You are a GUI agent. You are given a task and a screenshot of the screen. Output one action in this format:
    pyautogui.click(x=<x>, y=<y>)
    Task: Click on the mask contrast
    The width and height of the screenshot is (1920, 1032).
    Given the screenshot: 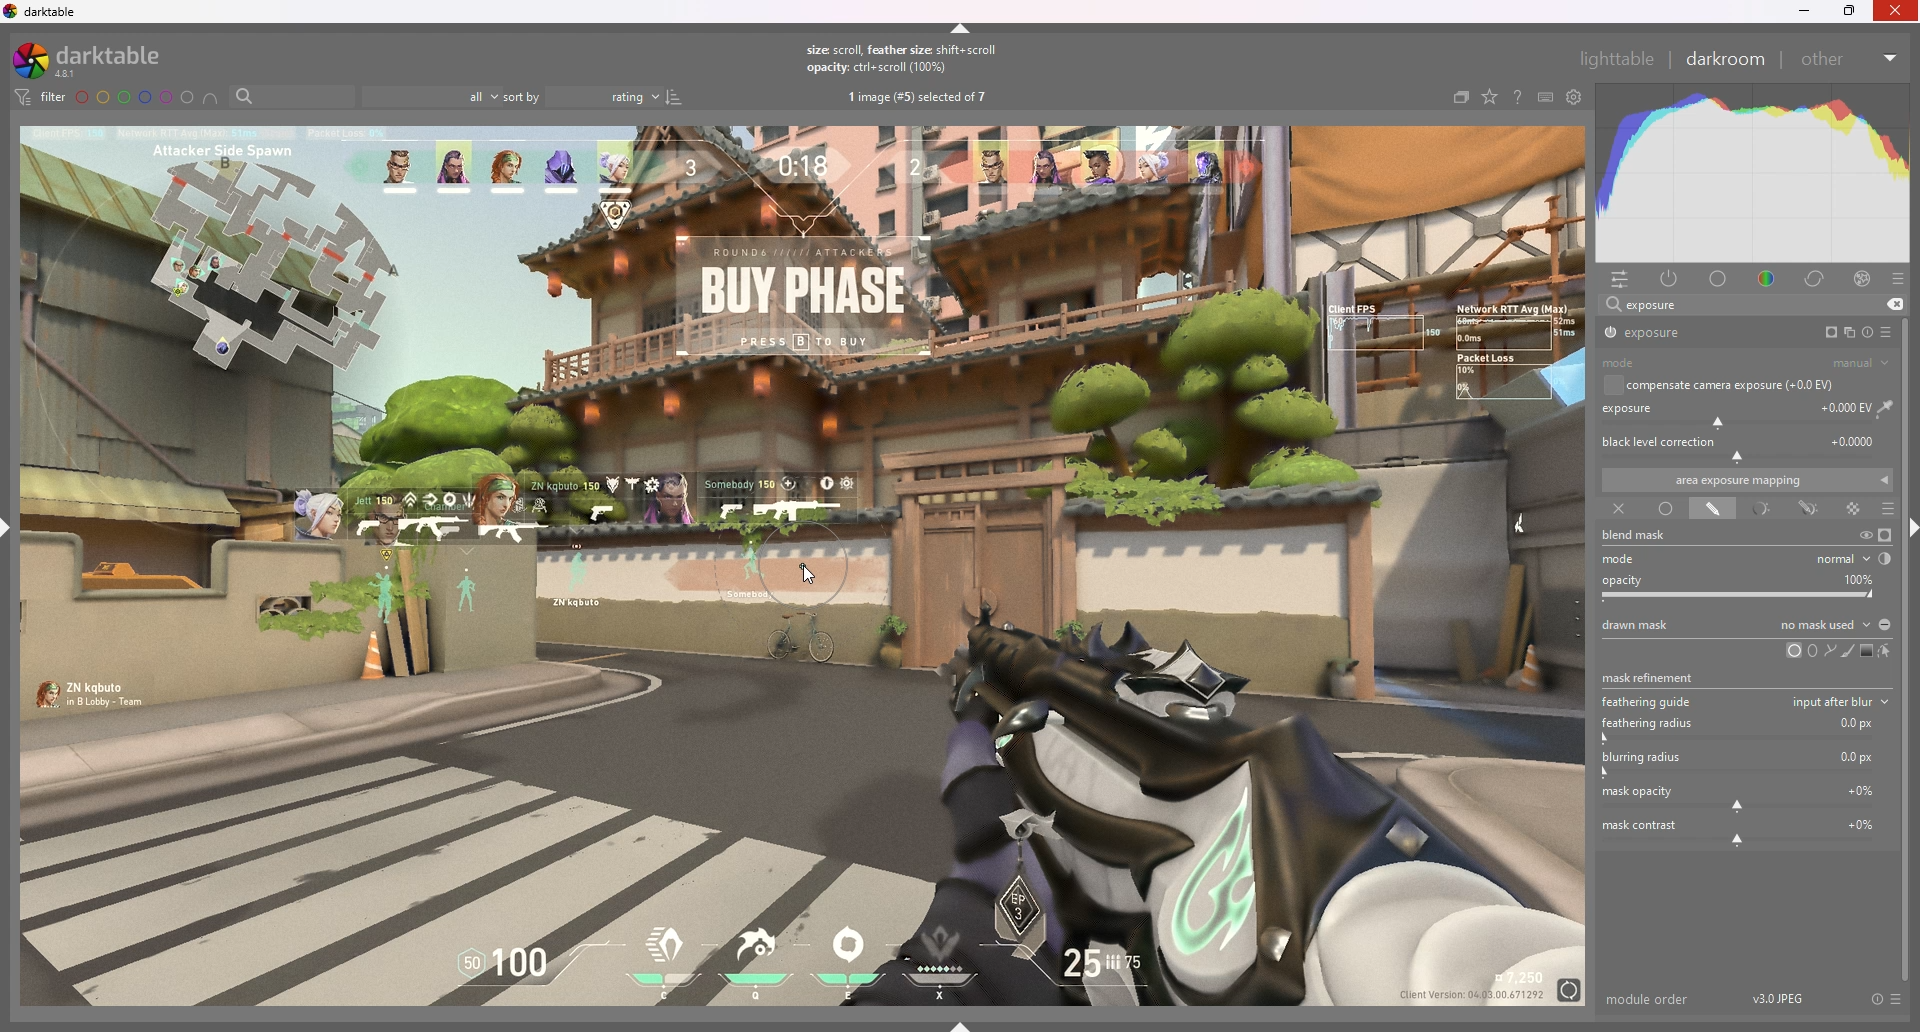 What is the action you would take?
    pyautogui.click(x=1743, y=831)
    